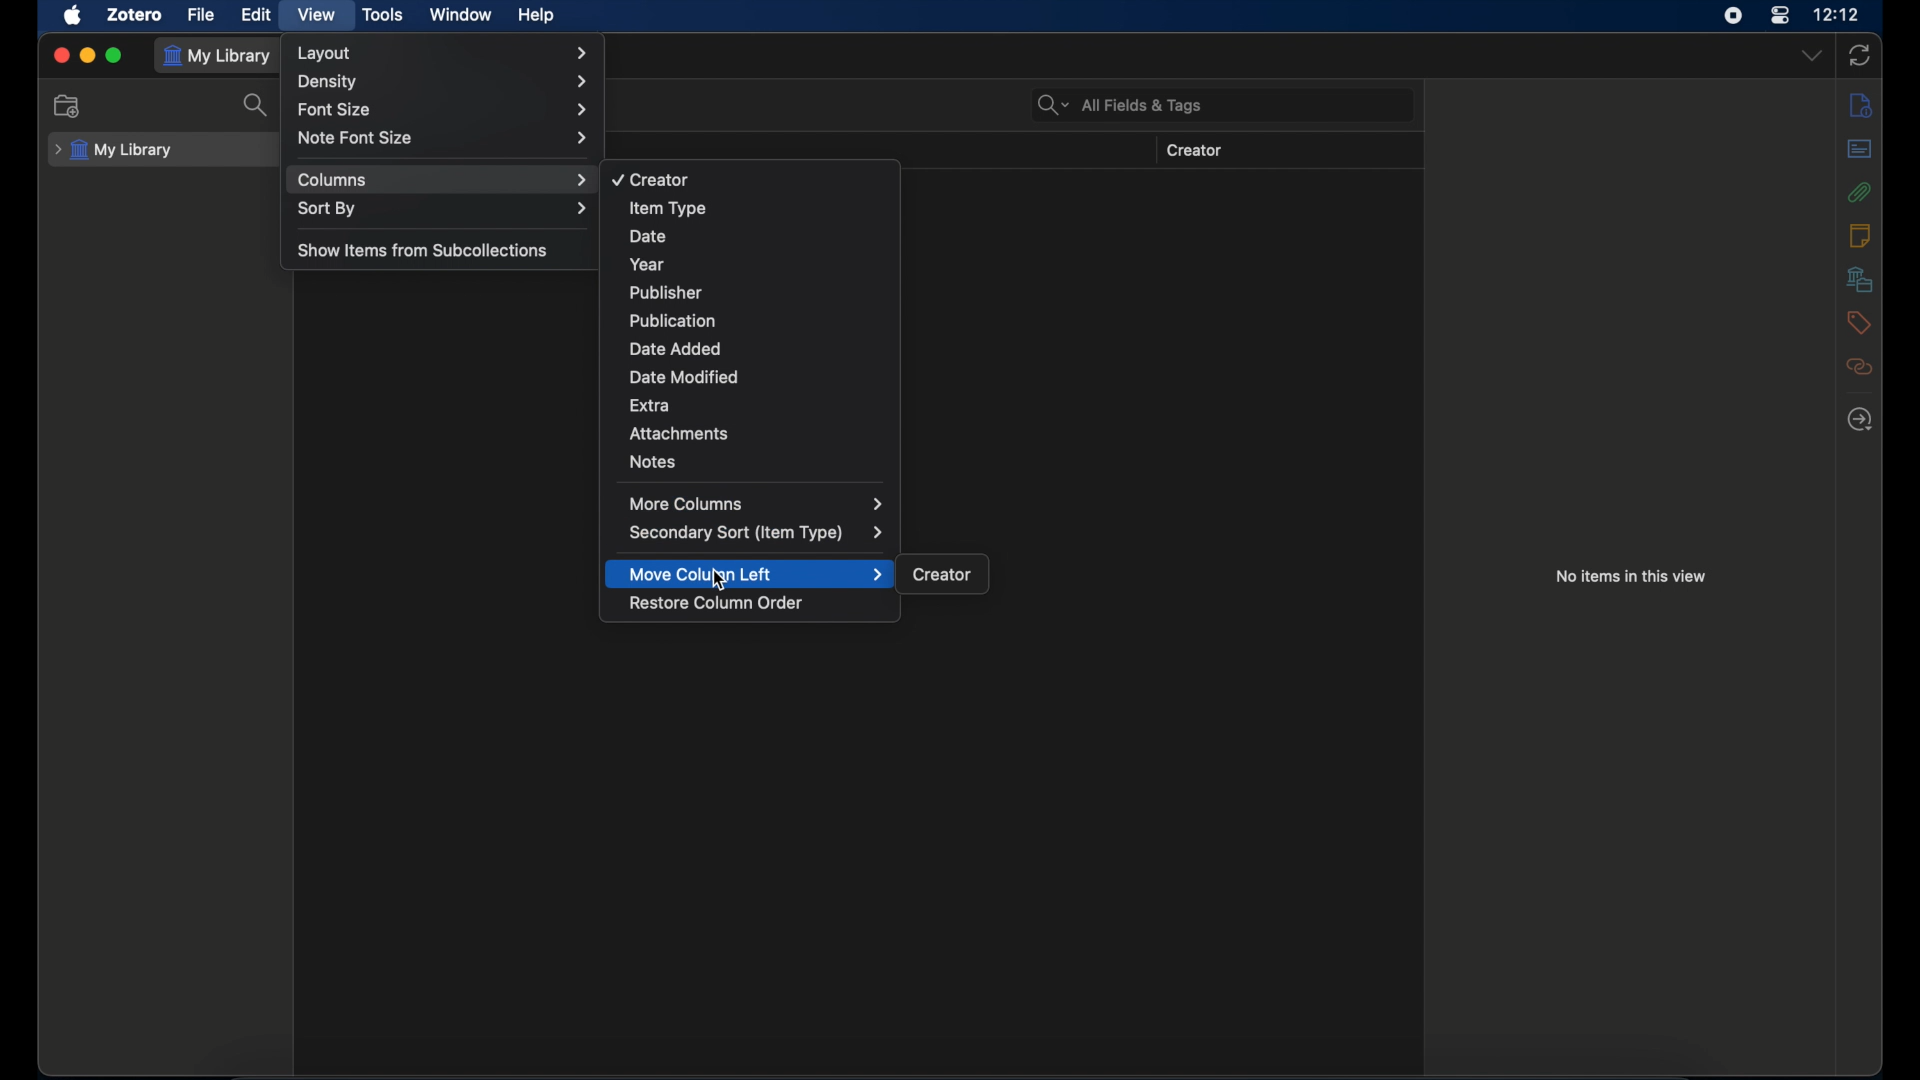  Describe the element at coordinates (671, 320) in the screenshot. I see `publication` at that location.